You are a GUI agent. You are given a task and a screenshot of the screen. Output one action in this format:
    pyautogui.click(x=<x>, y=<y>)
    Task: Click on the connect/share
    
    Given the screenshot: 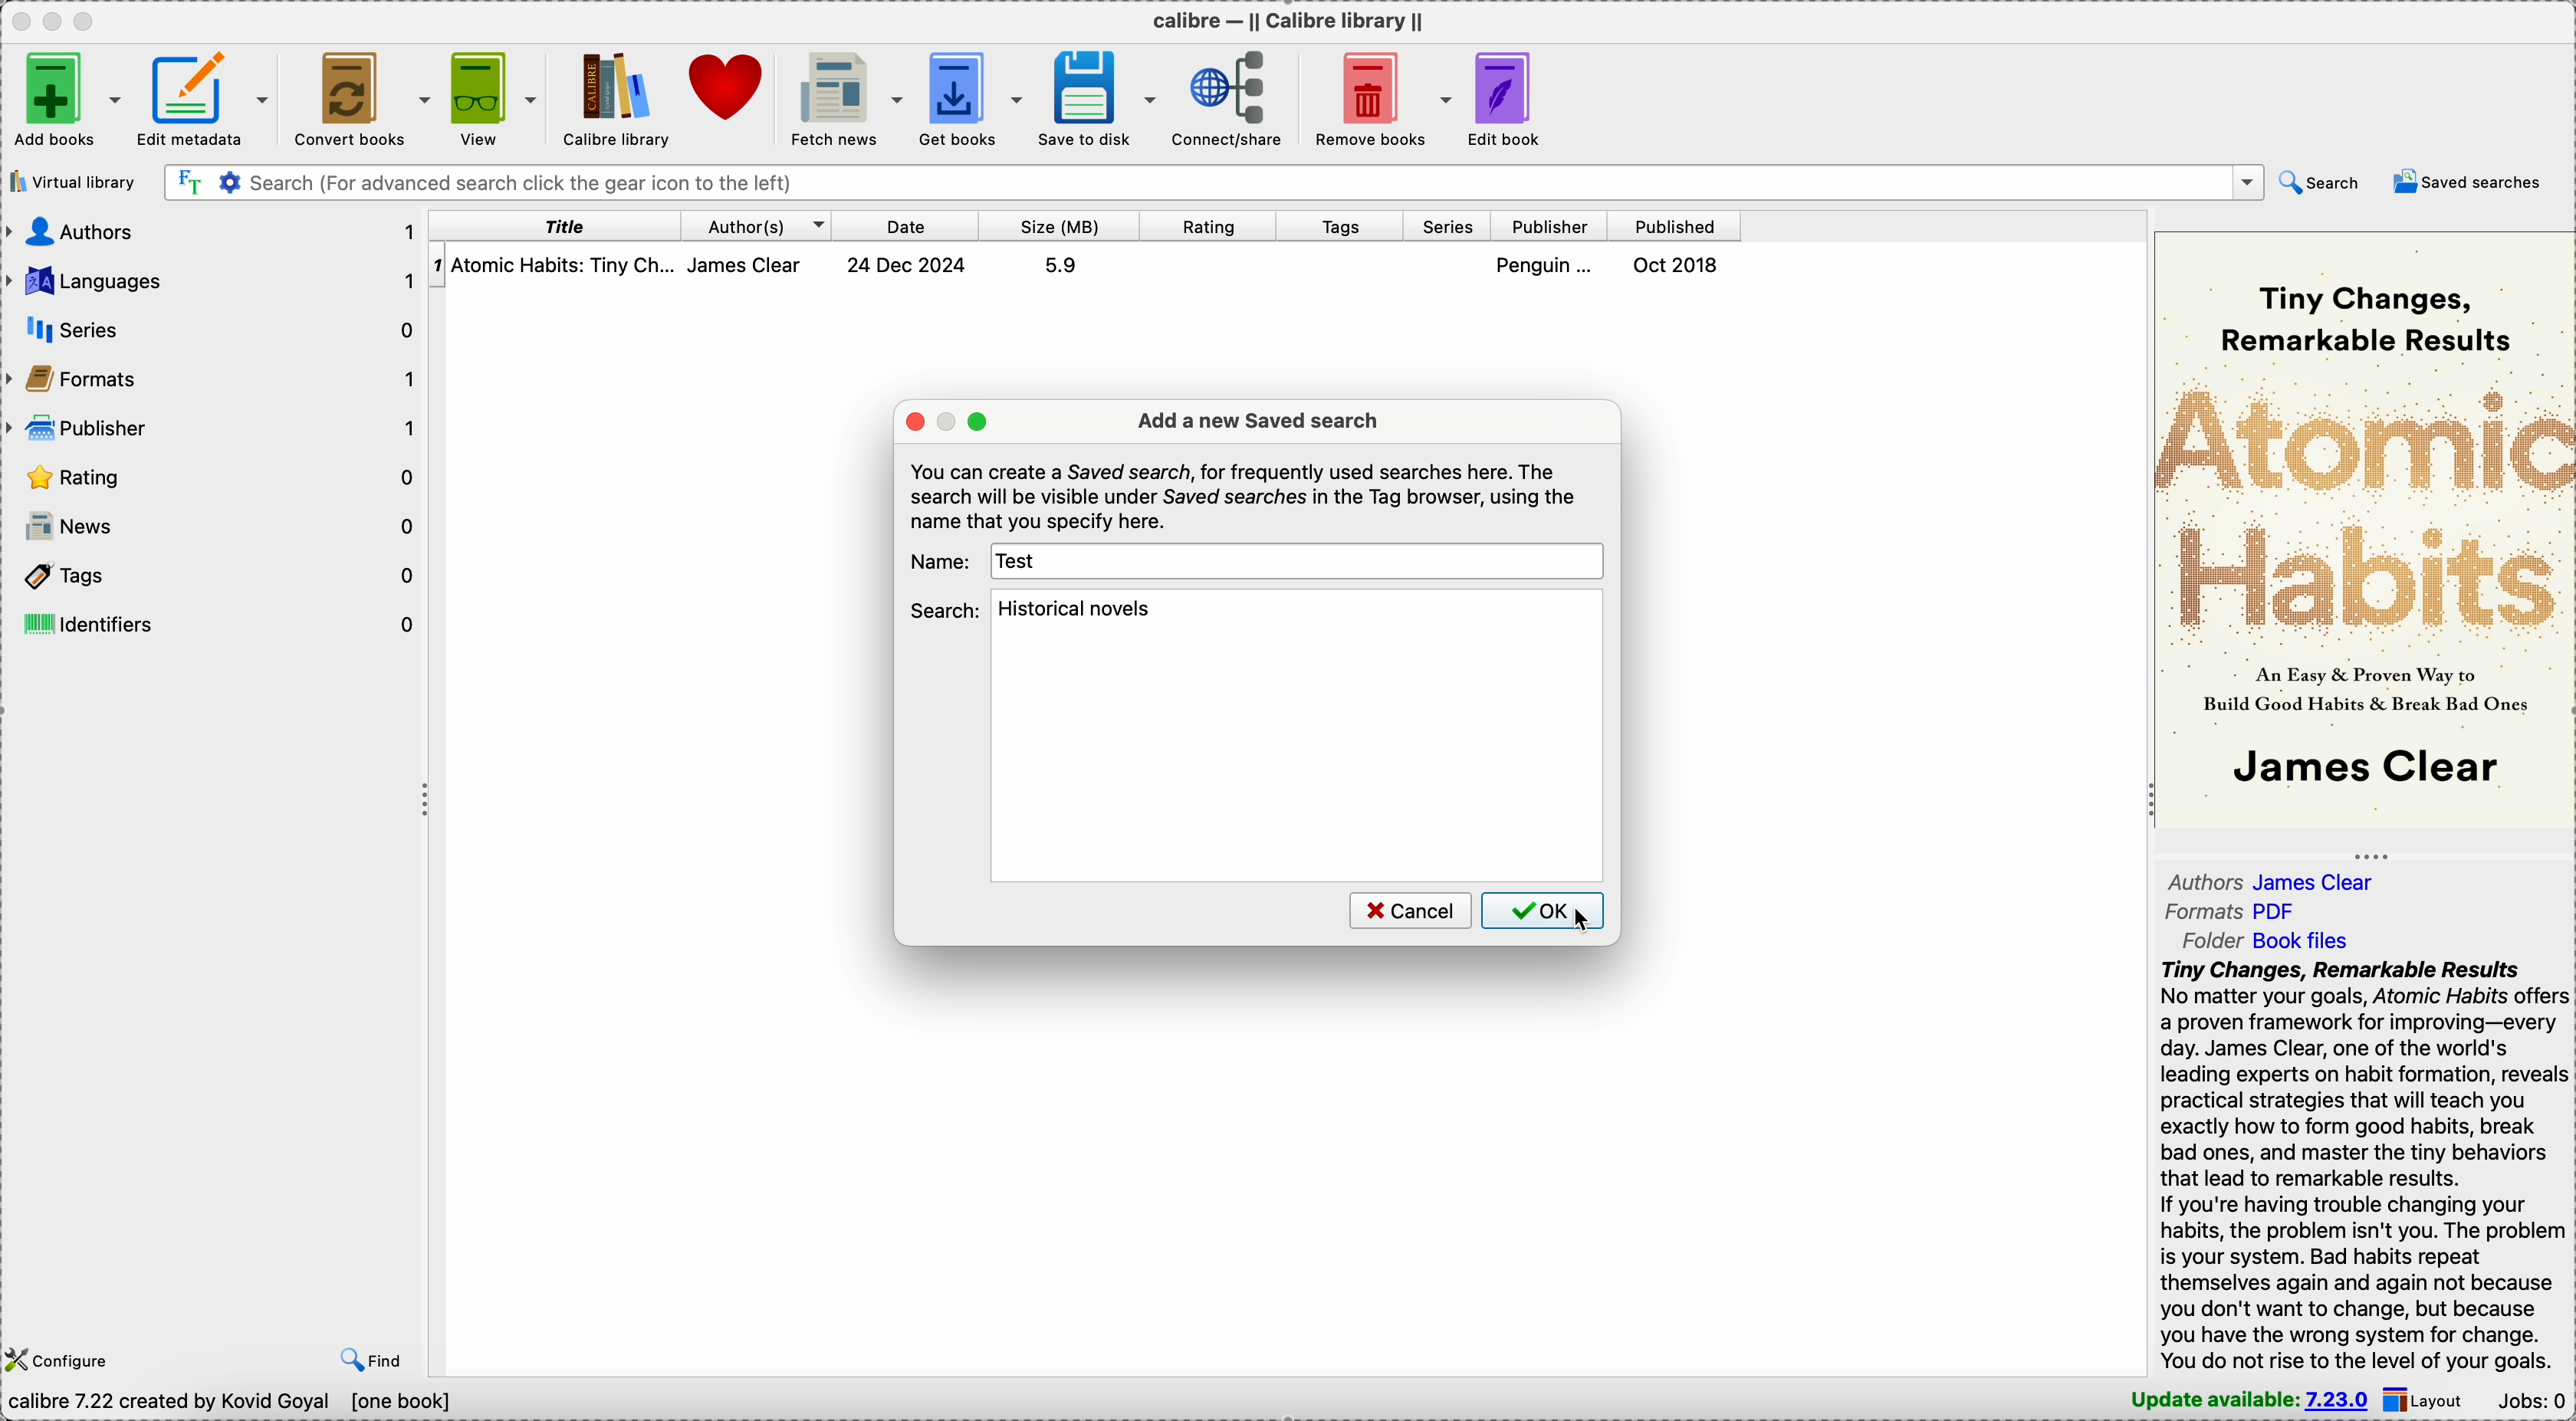 What is the action you would take?
    pyautogui.click(x=1235, y=97)
    